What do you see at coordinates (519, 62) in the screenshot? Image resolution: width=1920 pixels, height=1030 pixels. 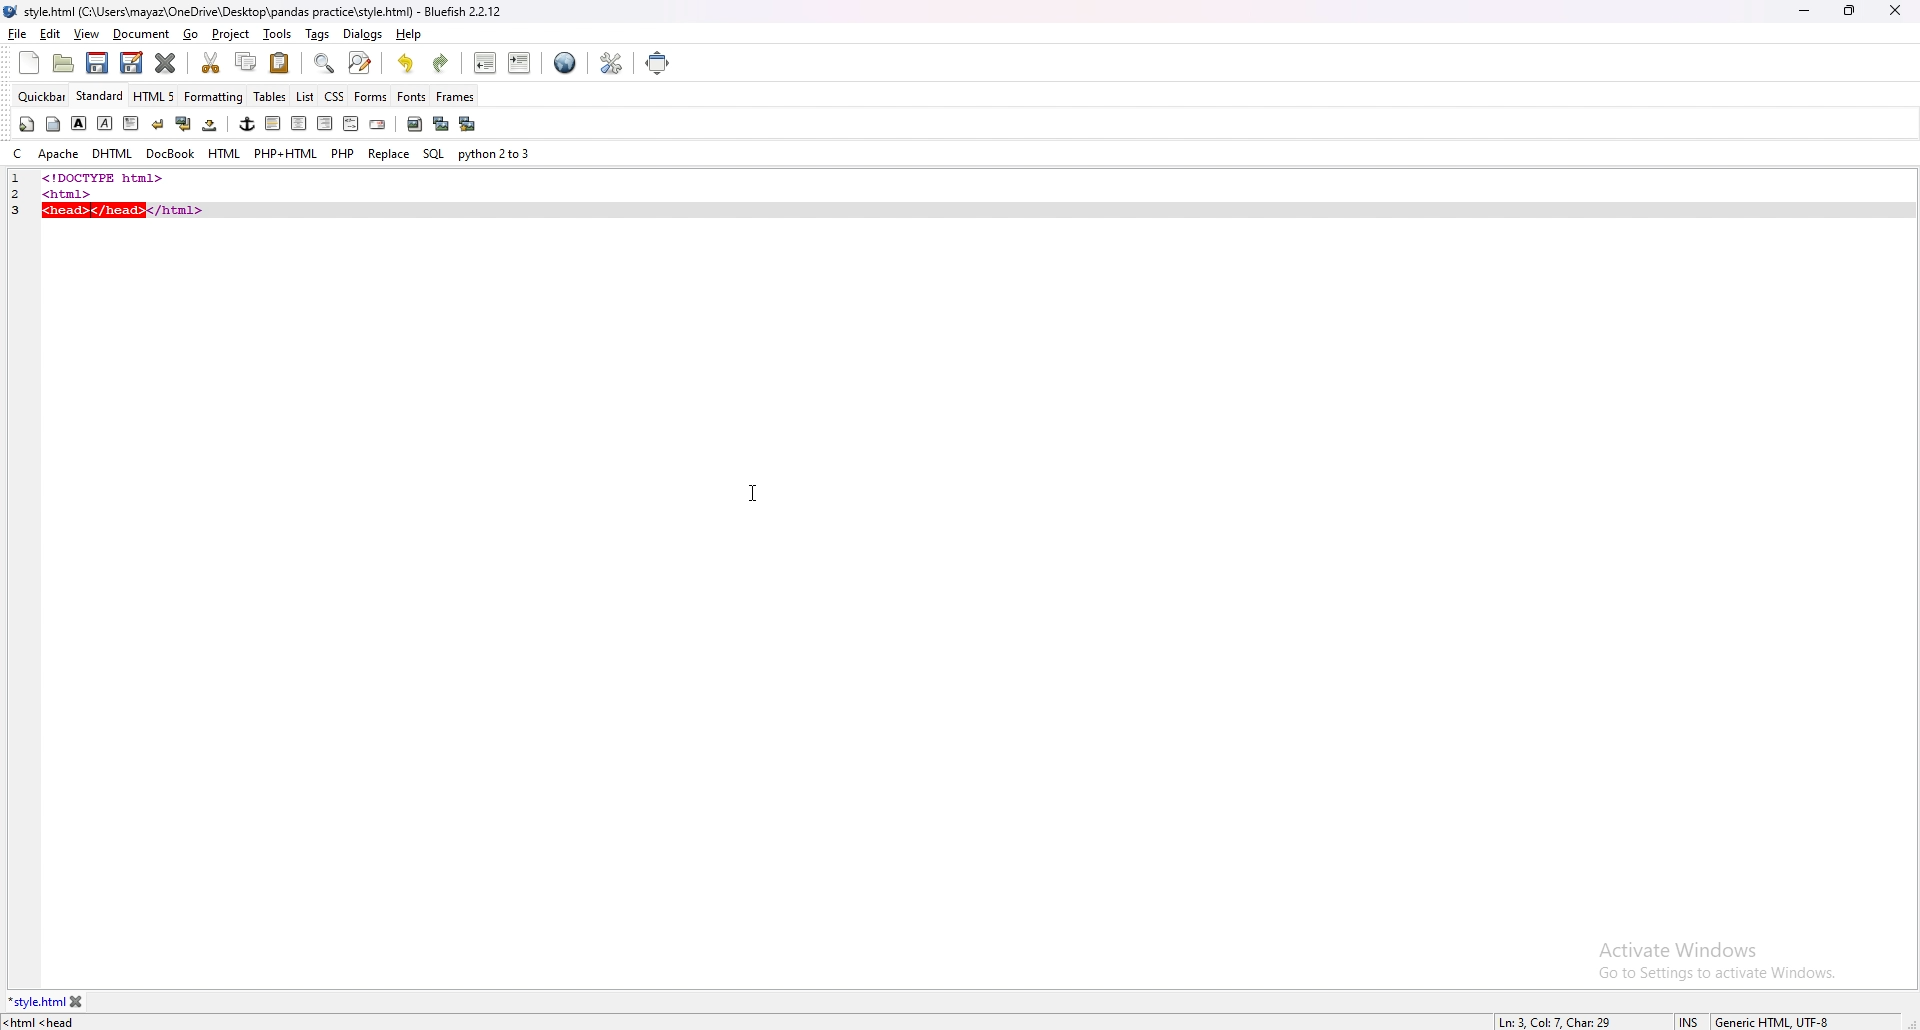 I see `indent` at bounding box center [519, 62].